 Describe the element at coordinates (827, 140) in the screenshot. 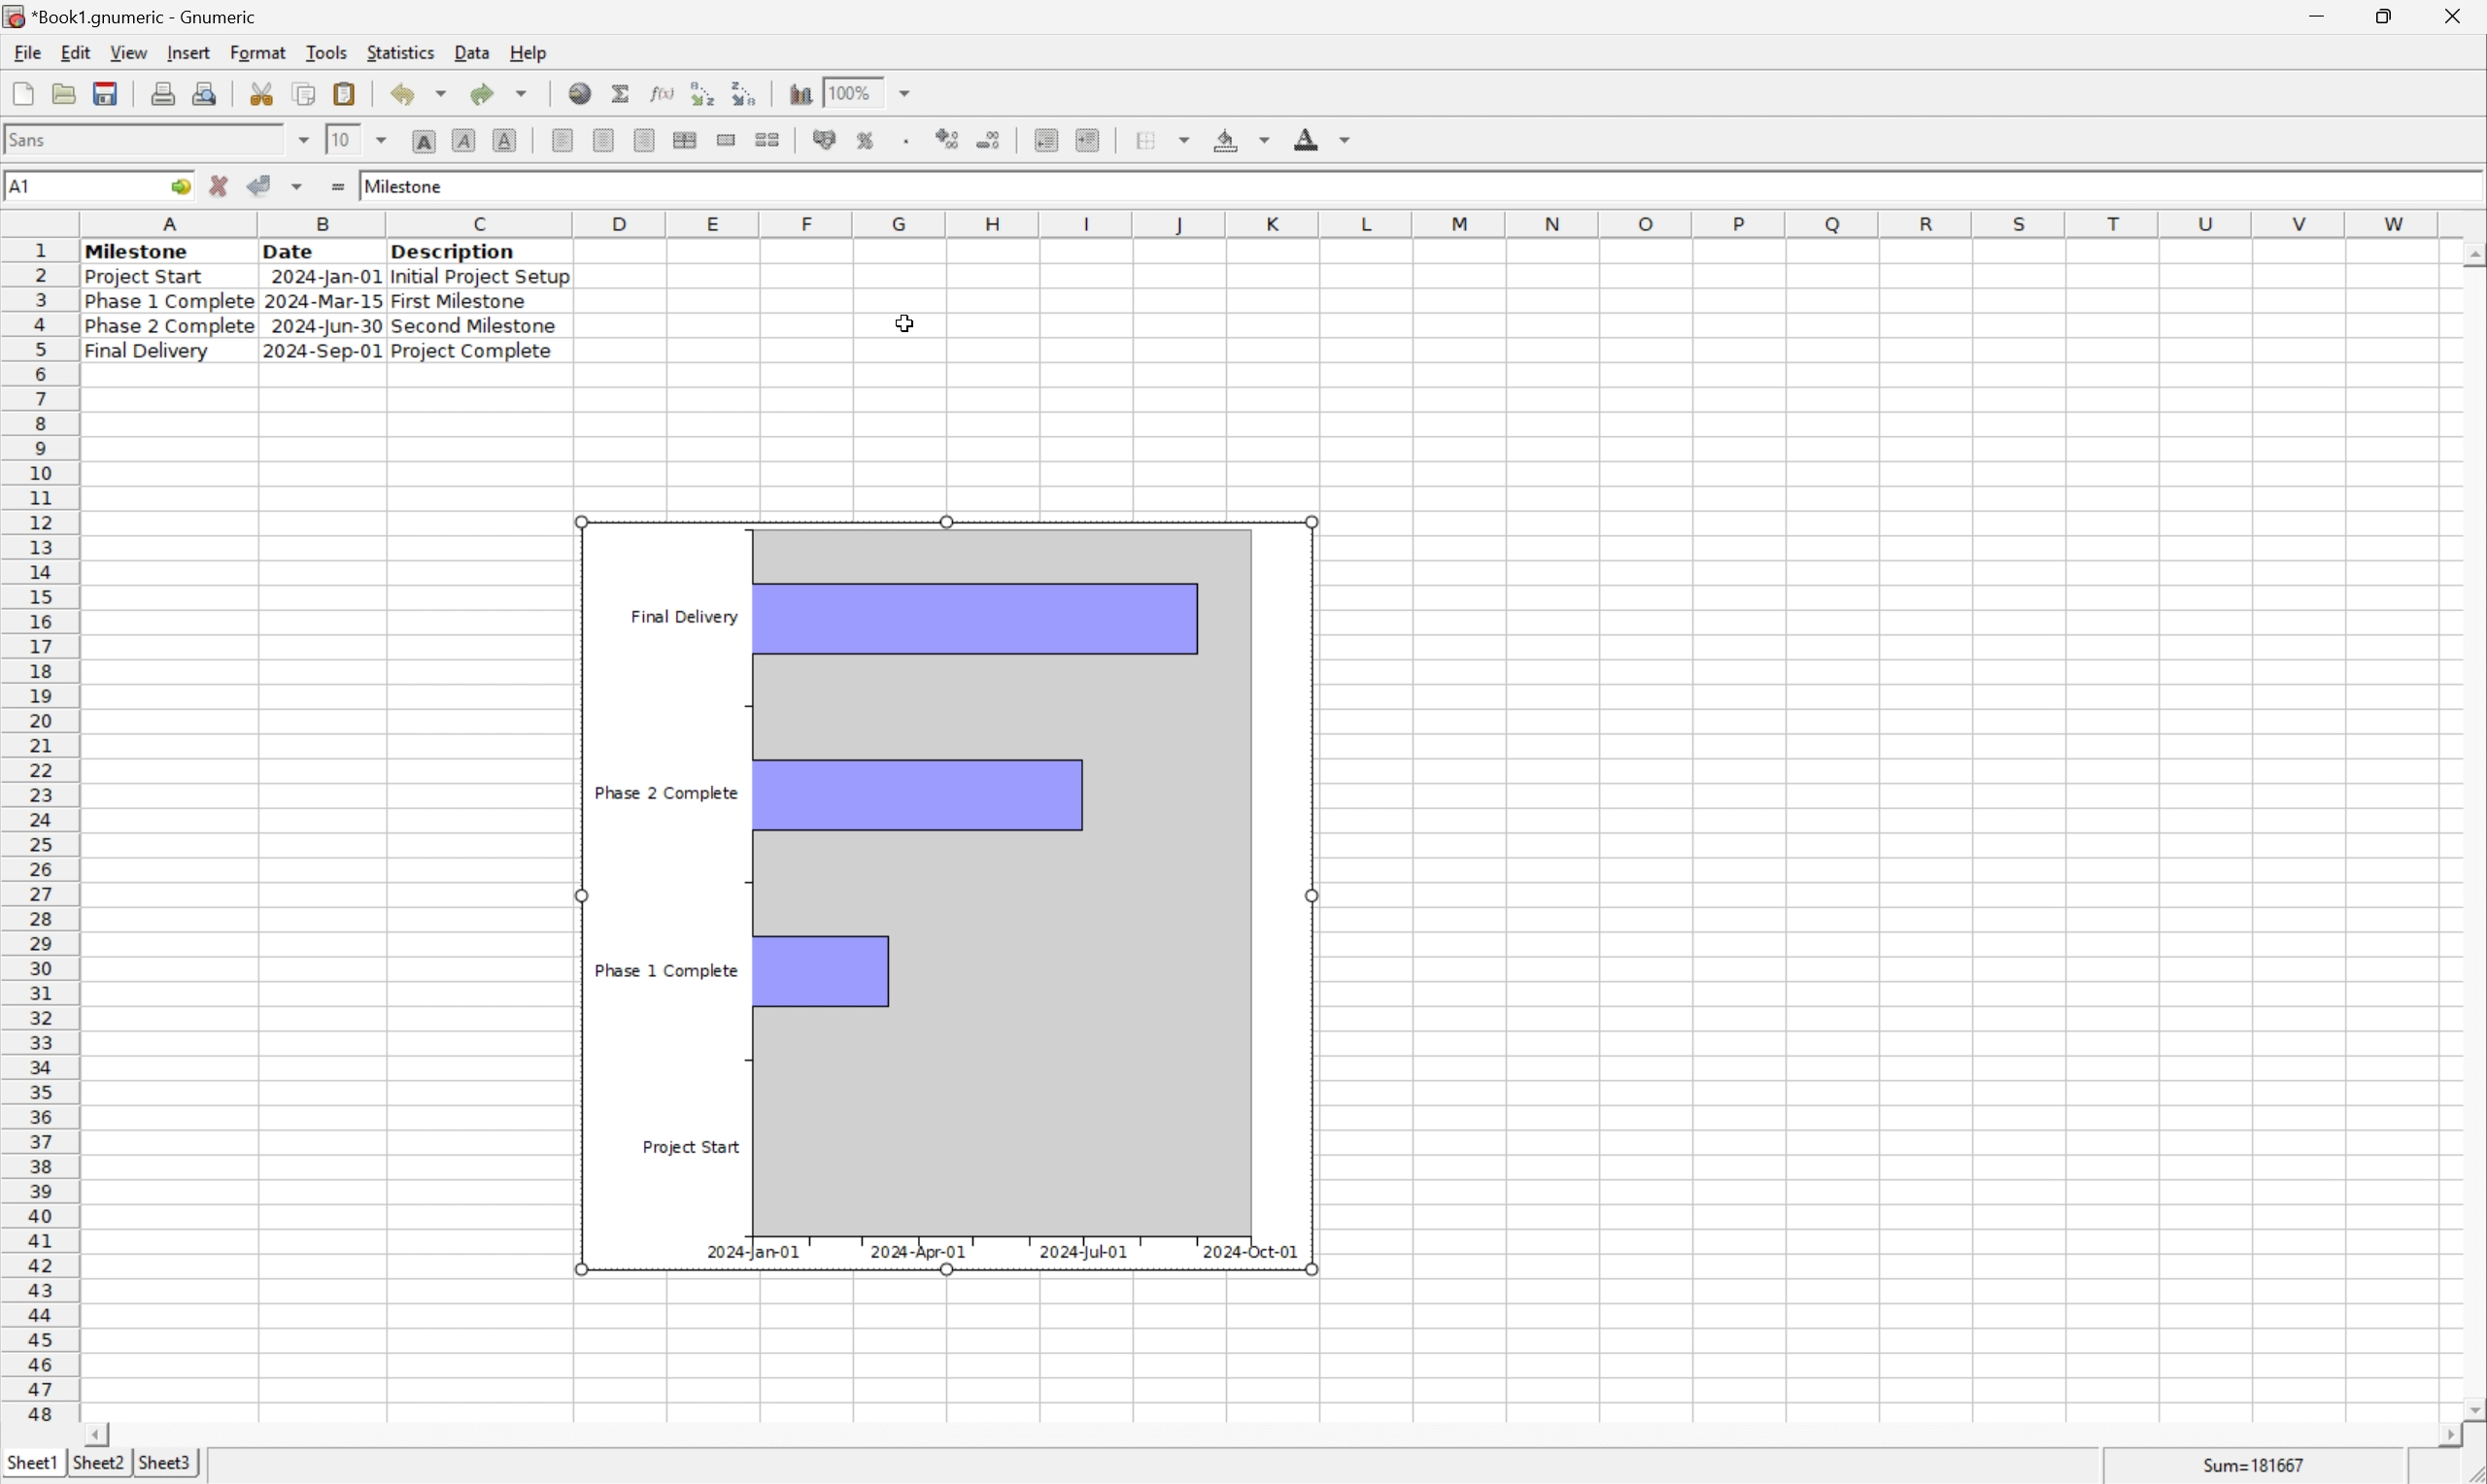

I see `format selection as accouting` at that location.